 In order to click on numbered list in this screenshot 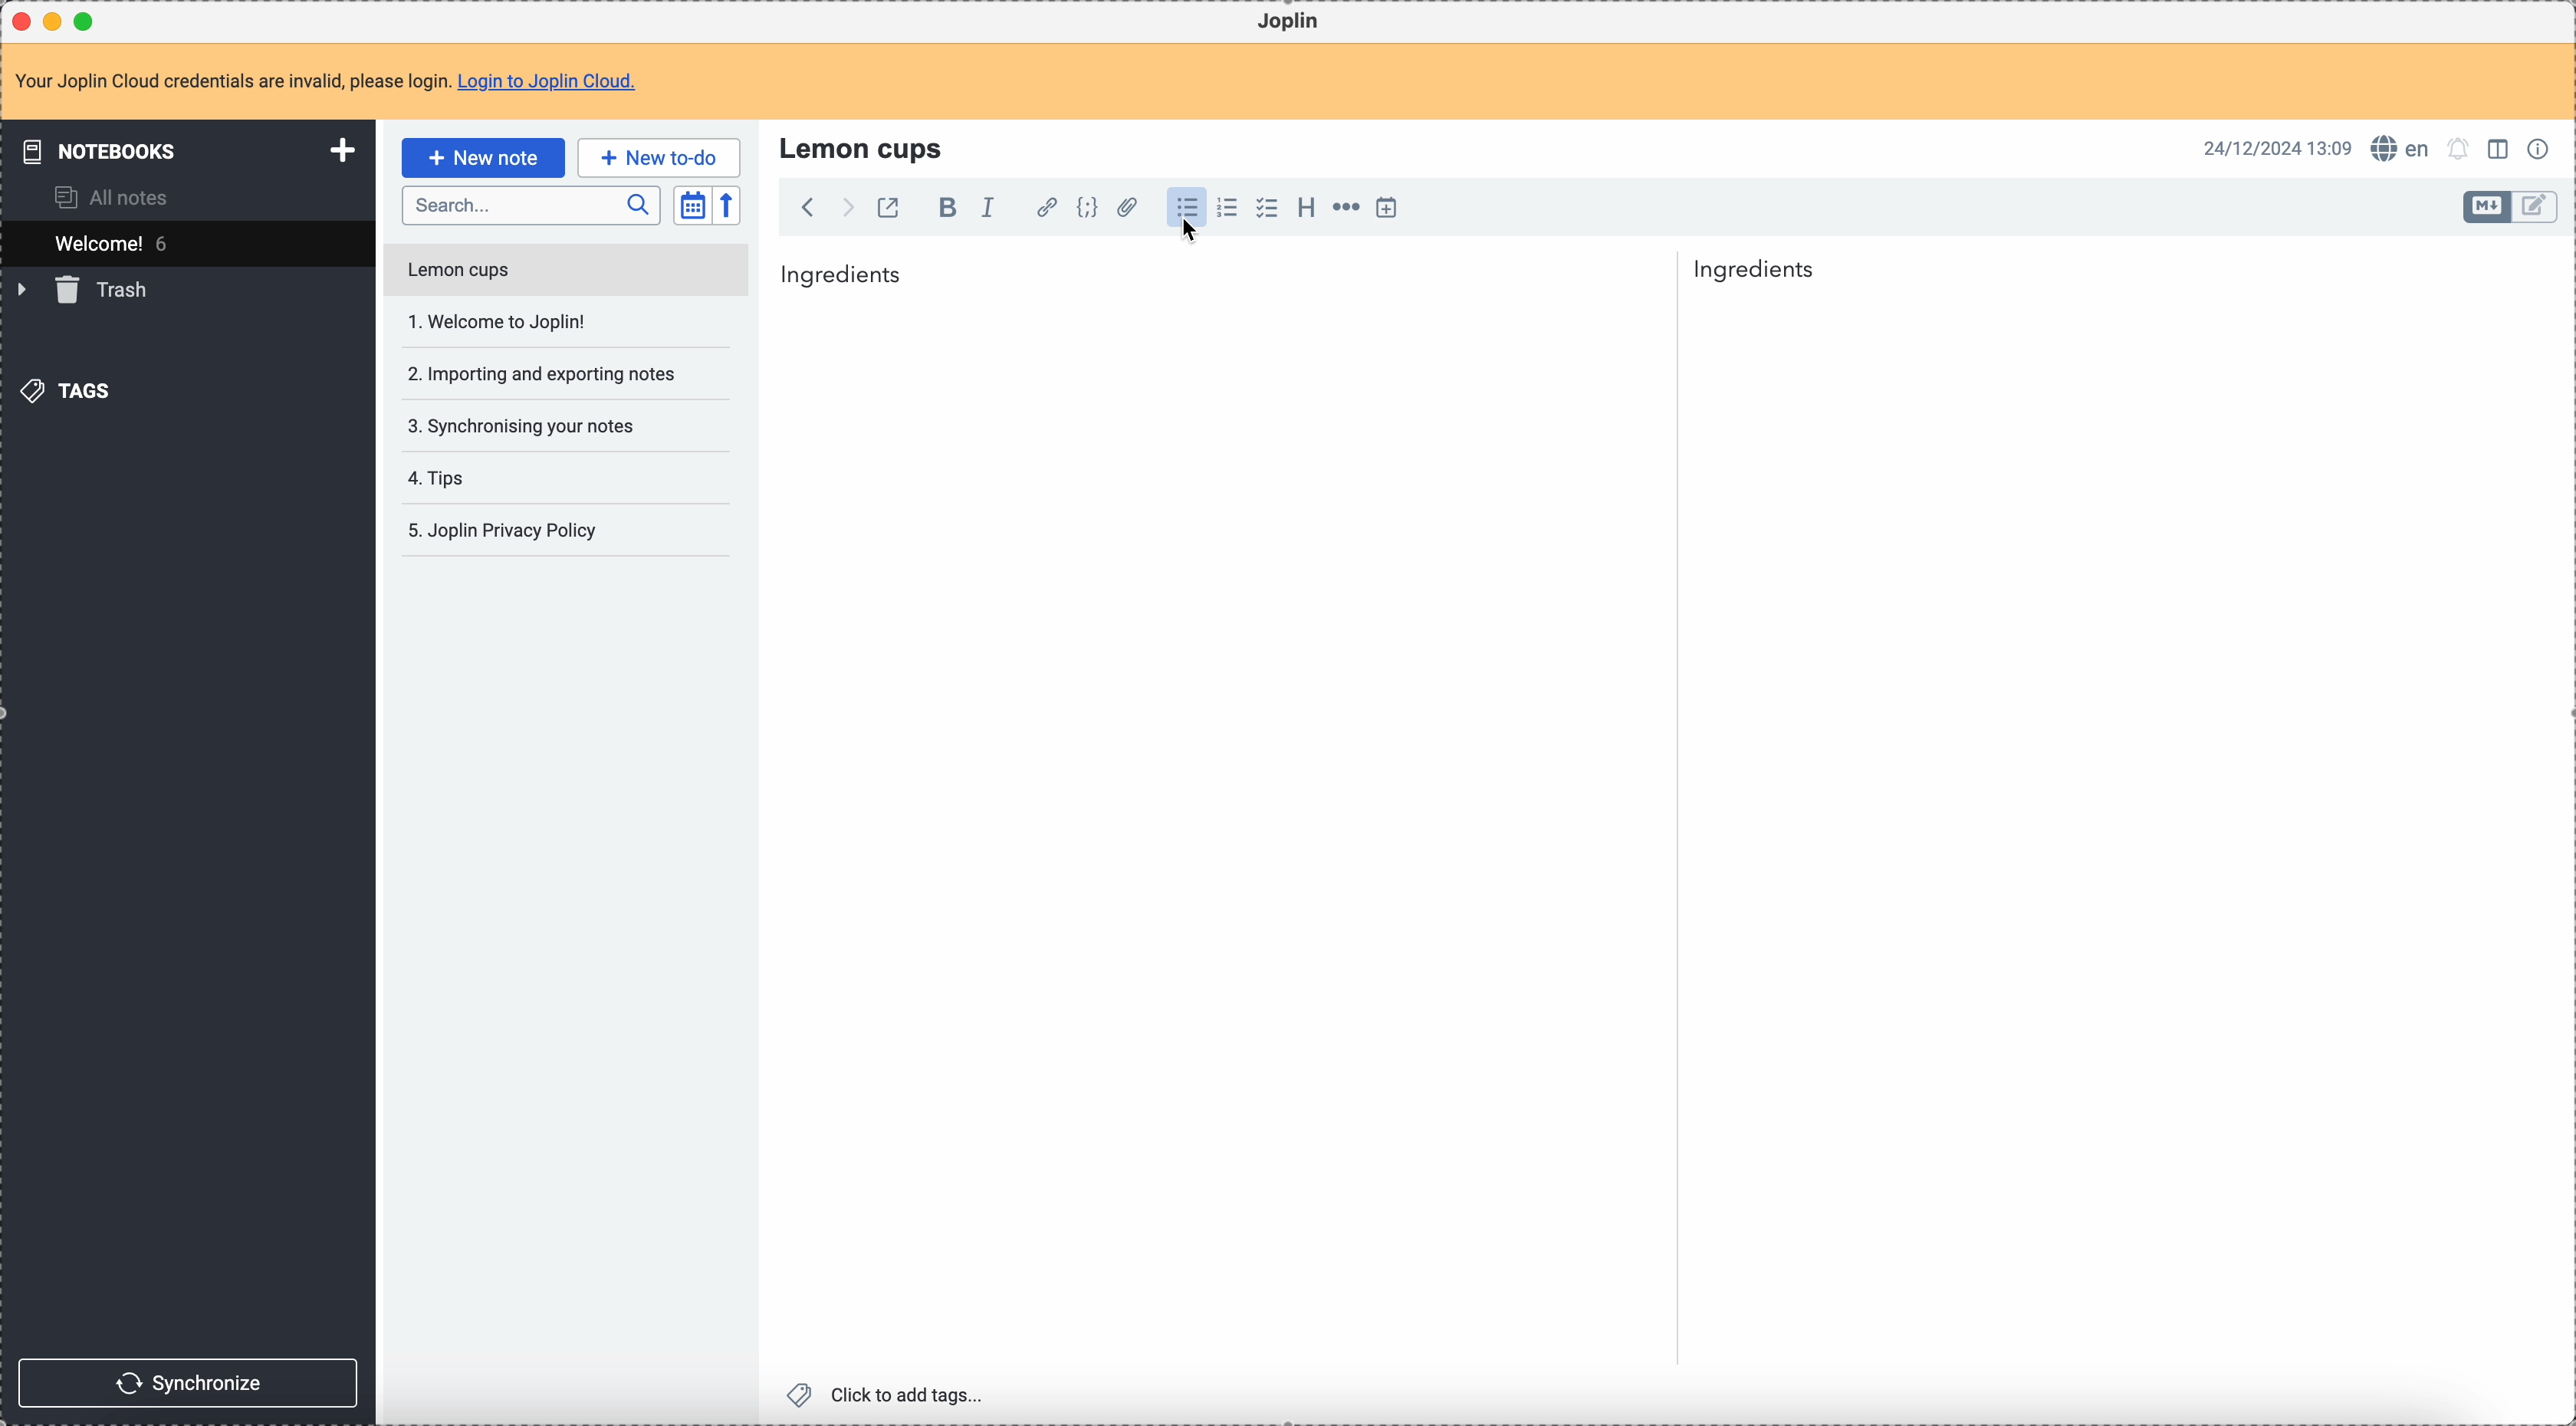, I will do `click(1229, 208)`.